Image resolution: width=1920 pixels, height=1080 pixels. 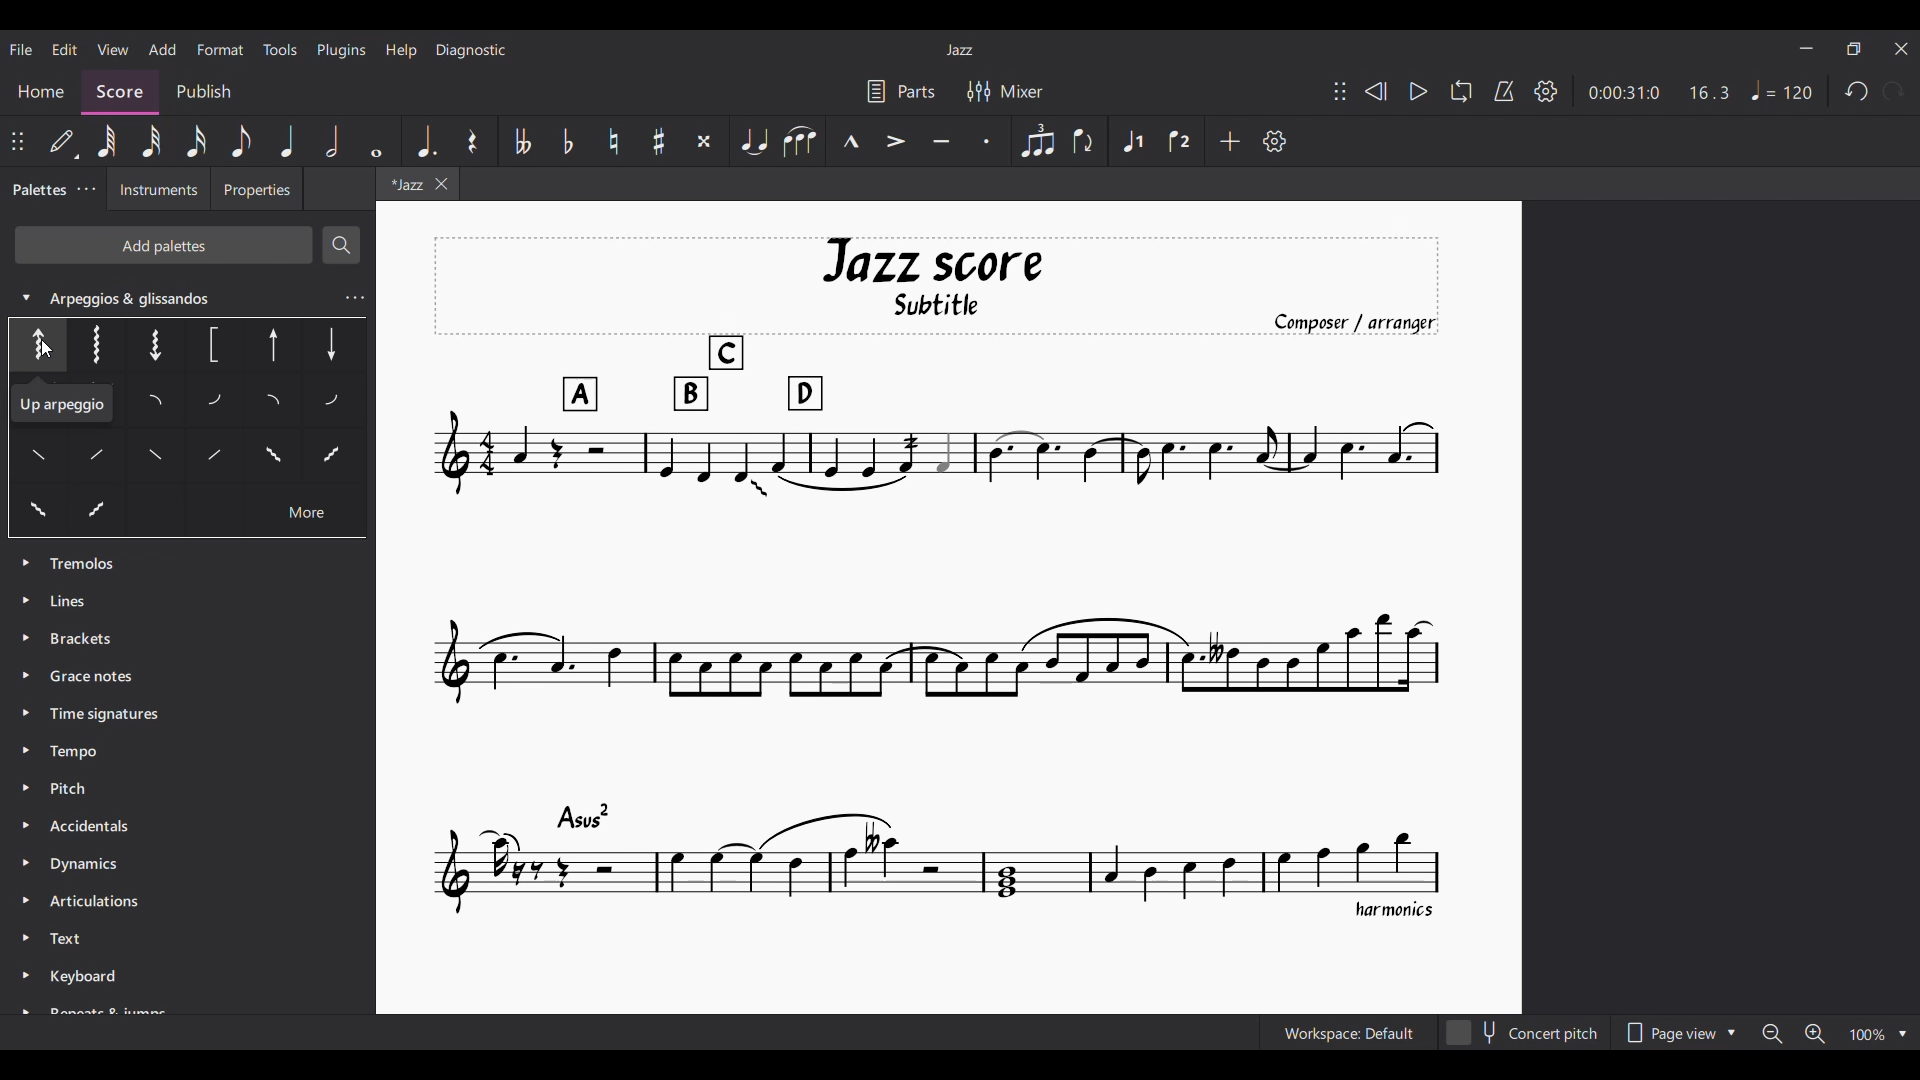 What do you see at coordinates (1419, 91) in the screenshot?
I see `Play` at bounding box center [1419, 91].